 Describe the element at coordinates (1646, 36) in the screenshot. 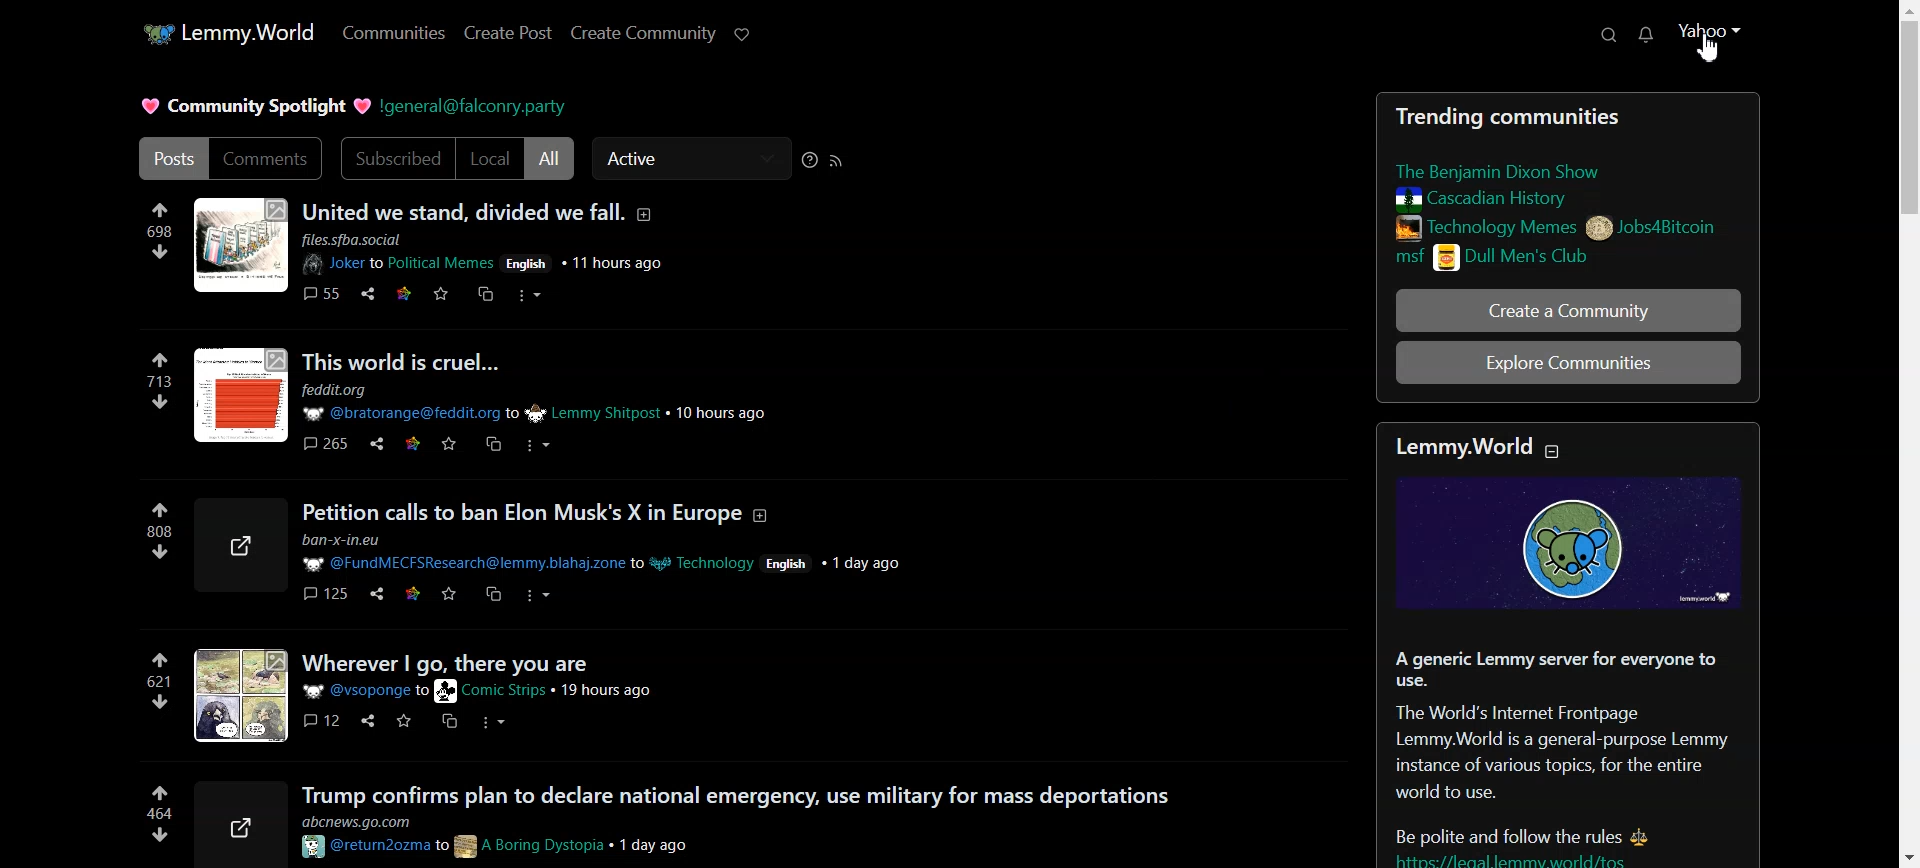

I see `Unread message` at that location.